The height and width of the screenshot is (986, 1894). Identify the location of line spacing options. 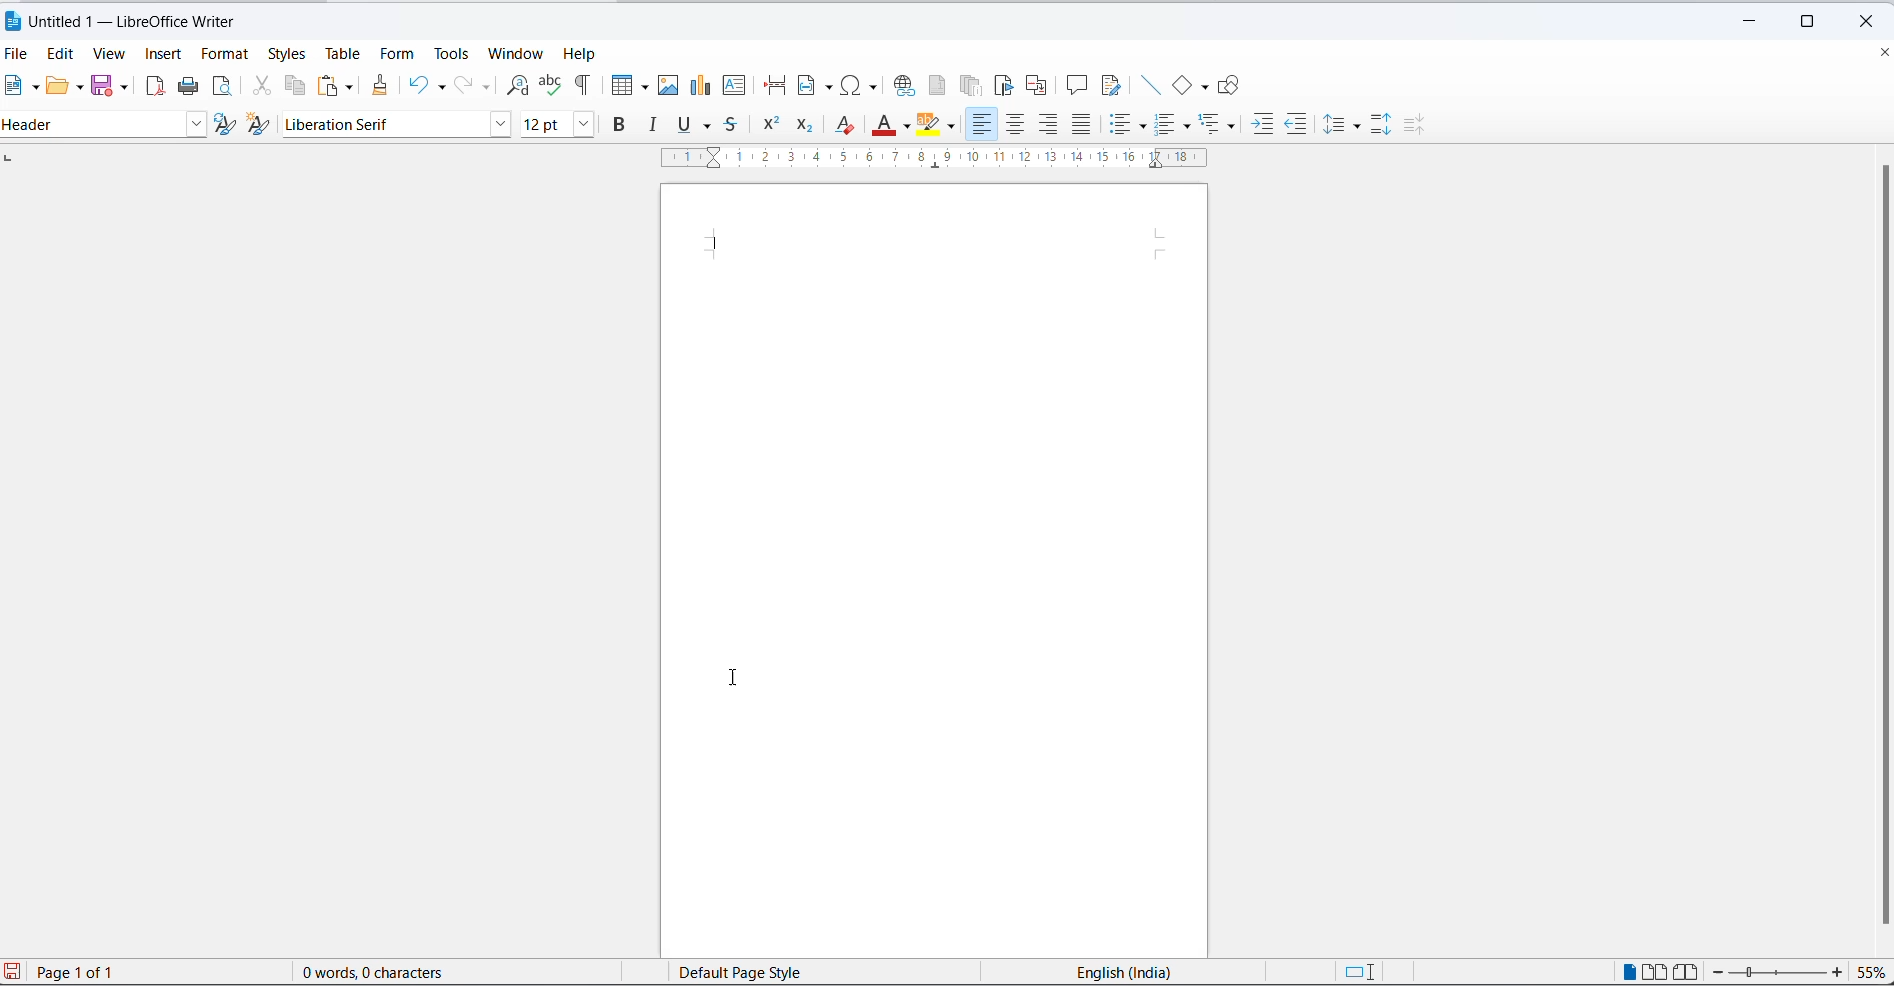
(1360, 125).